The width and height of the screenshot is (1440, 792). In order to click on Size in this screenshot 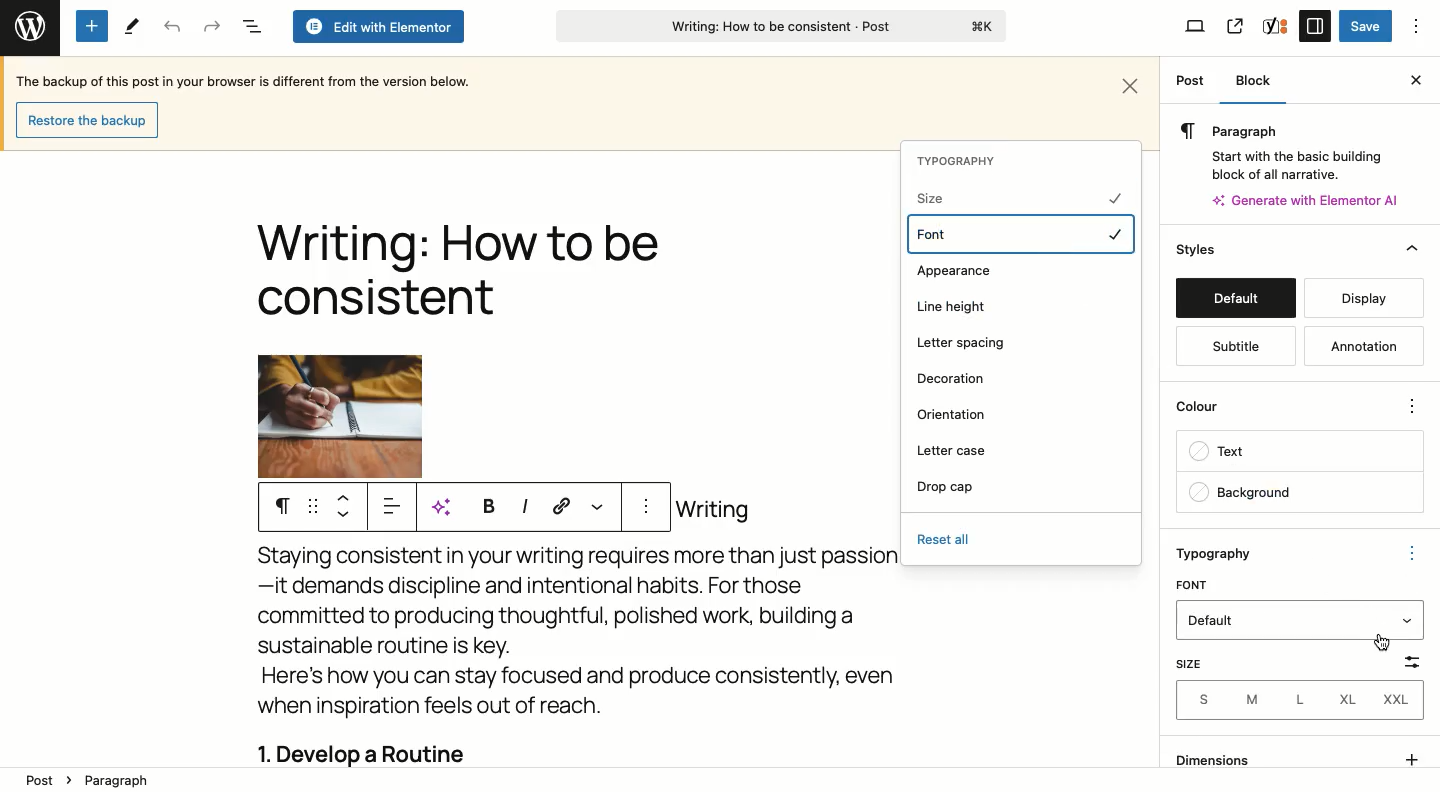, I will do `click(1196, 662)`.